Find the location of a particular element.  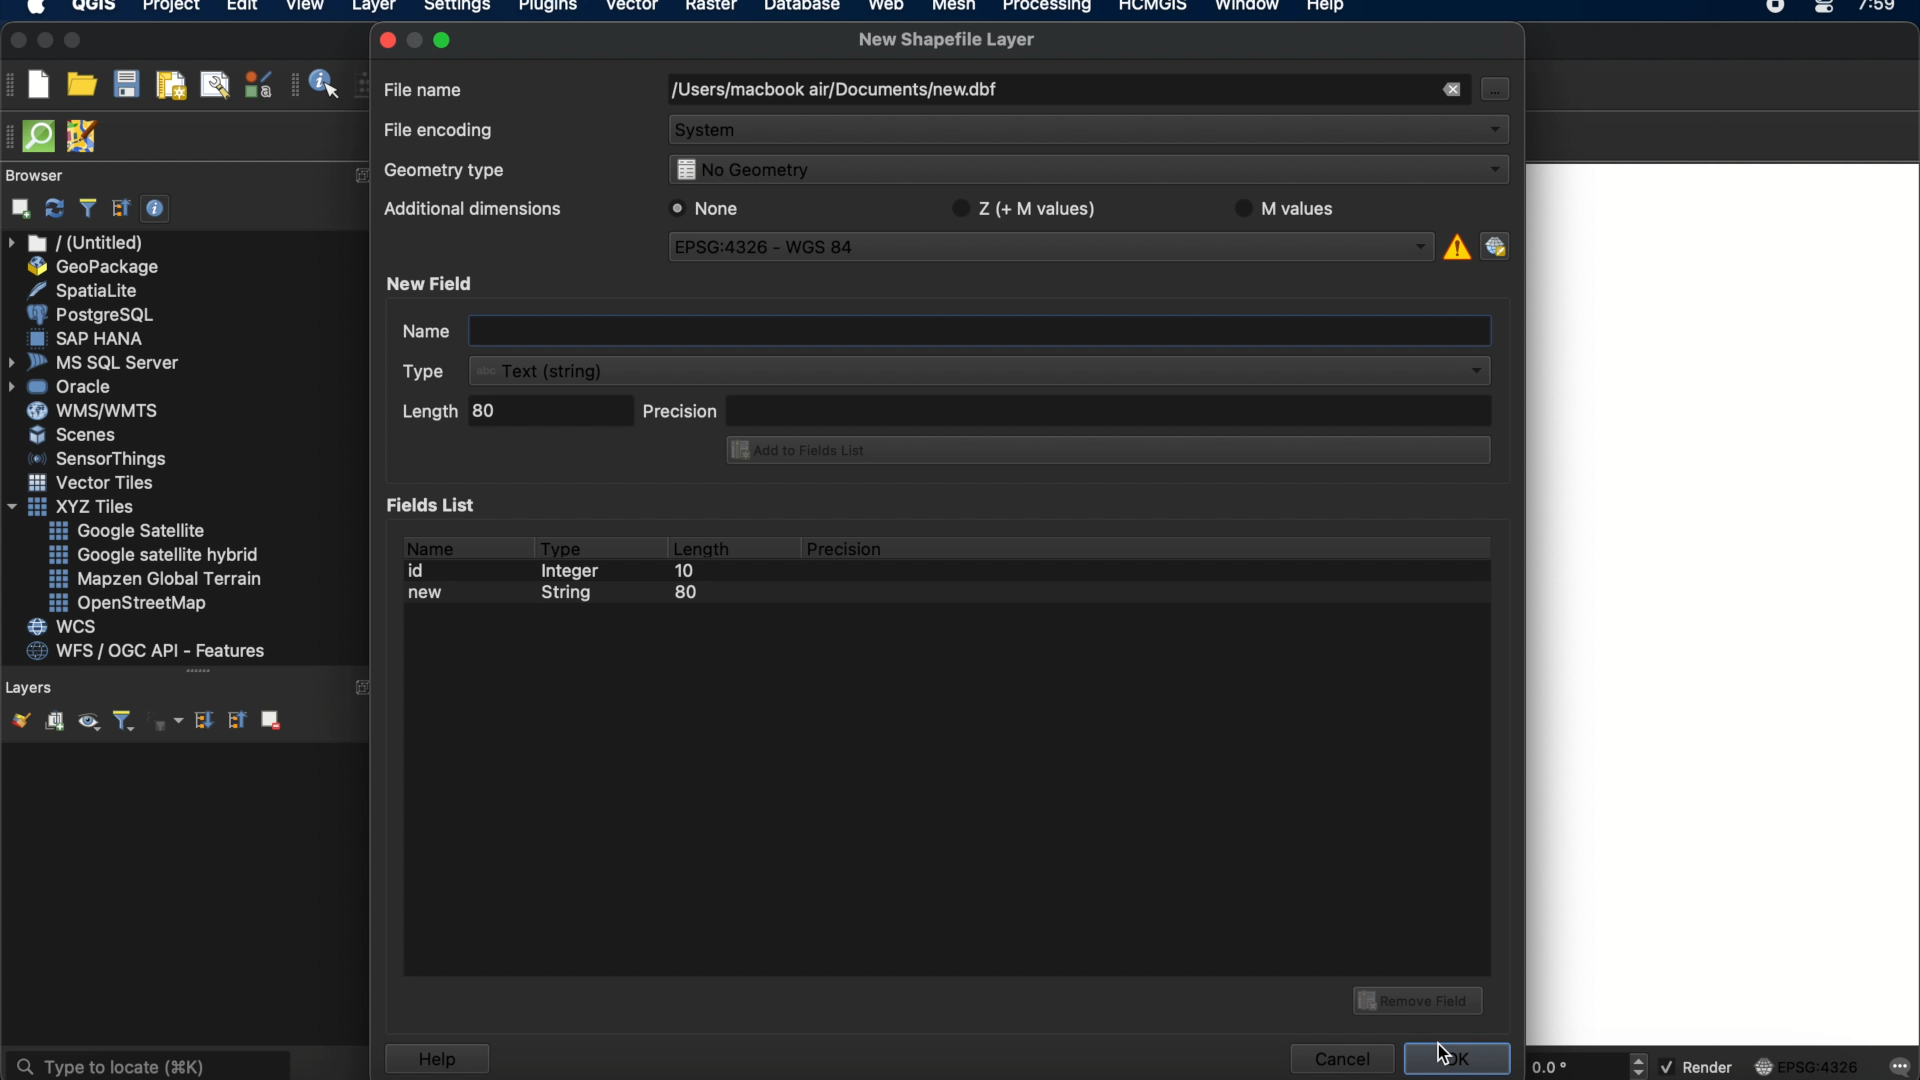

file name, type, location is located at coordinates (833, 91).